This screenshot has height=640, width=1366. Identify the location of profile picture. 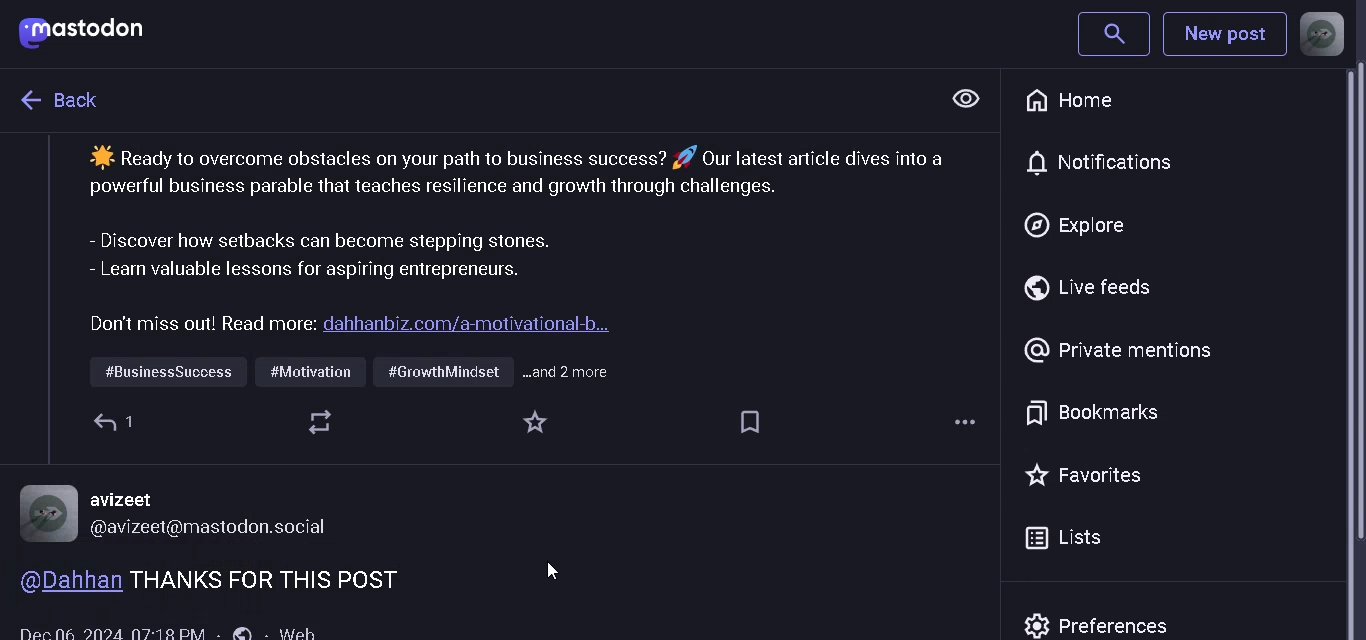
(1322, 34).